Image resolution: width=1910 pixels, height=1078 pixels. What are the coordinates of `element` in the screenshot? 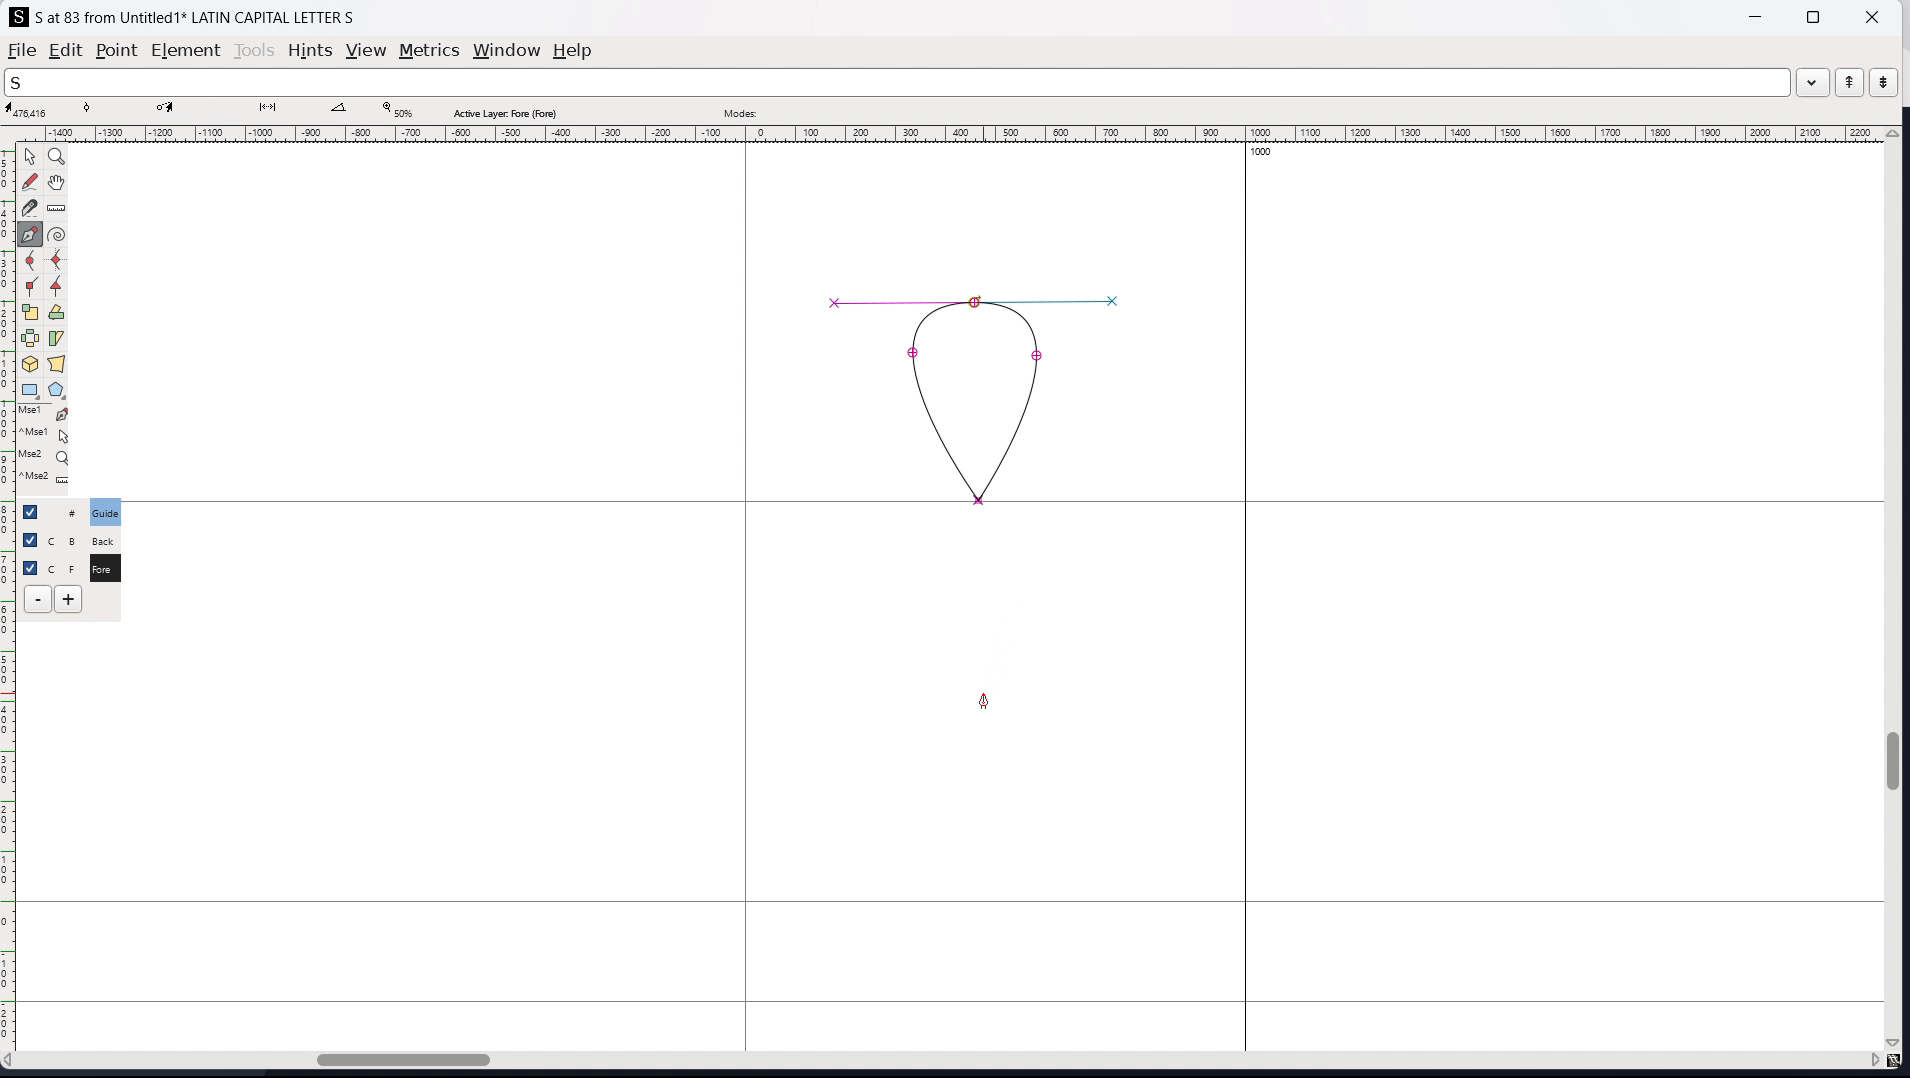 It's located at (187, 51).